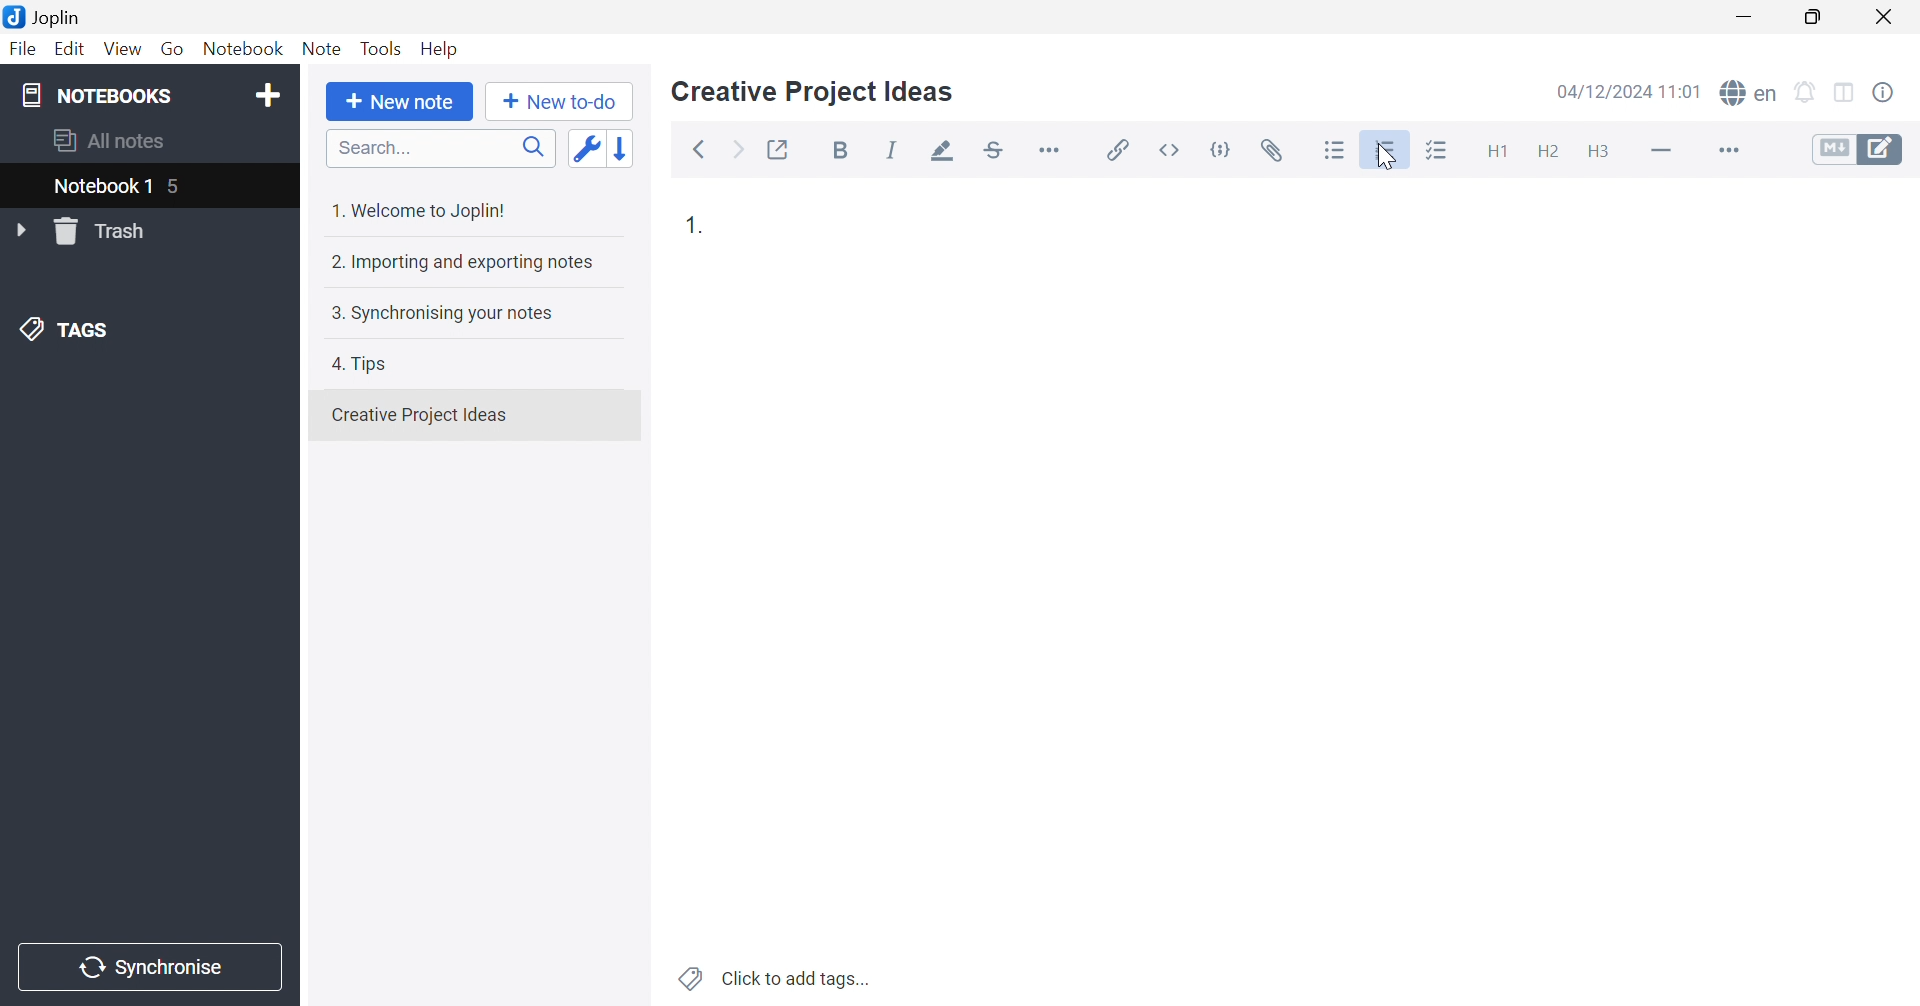  I want to click on Creative Project Ideas, so click(811, 92).